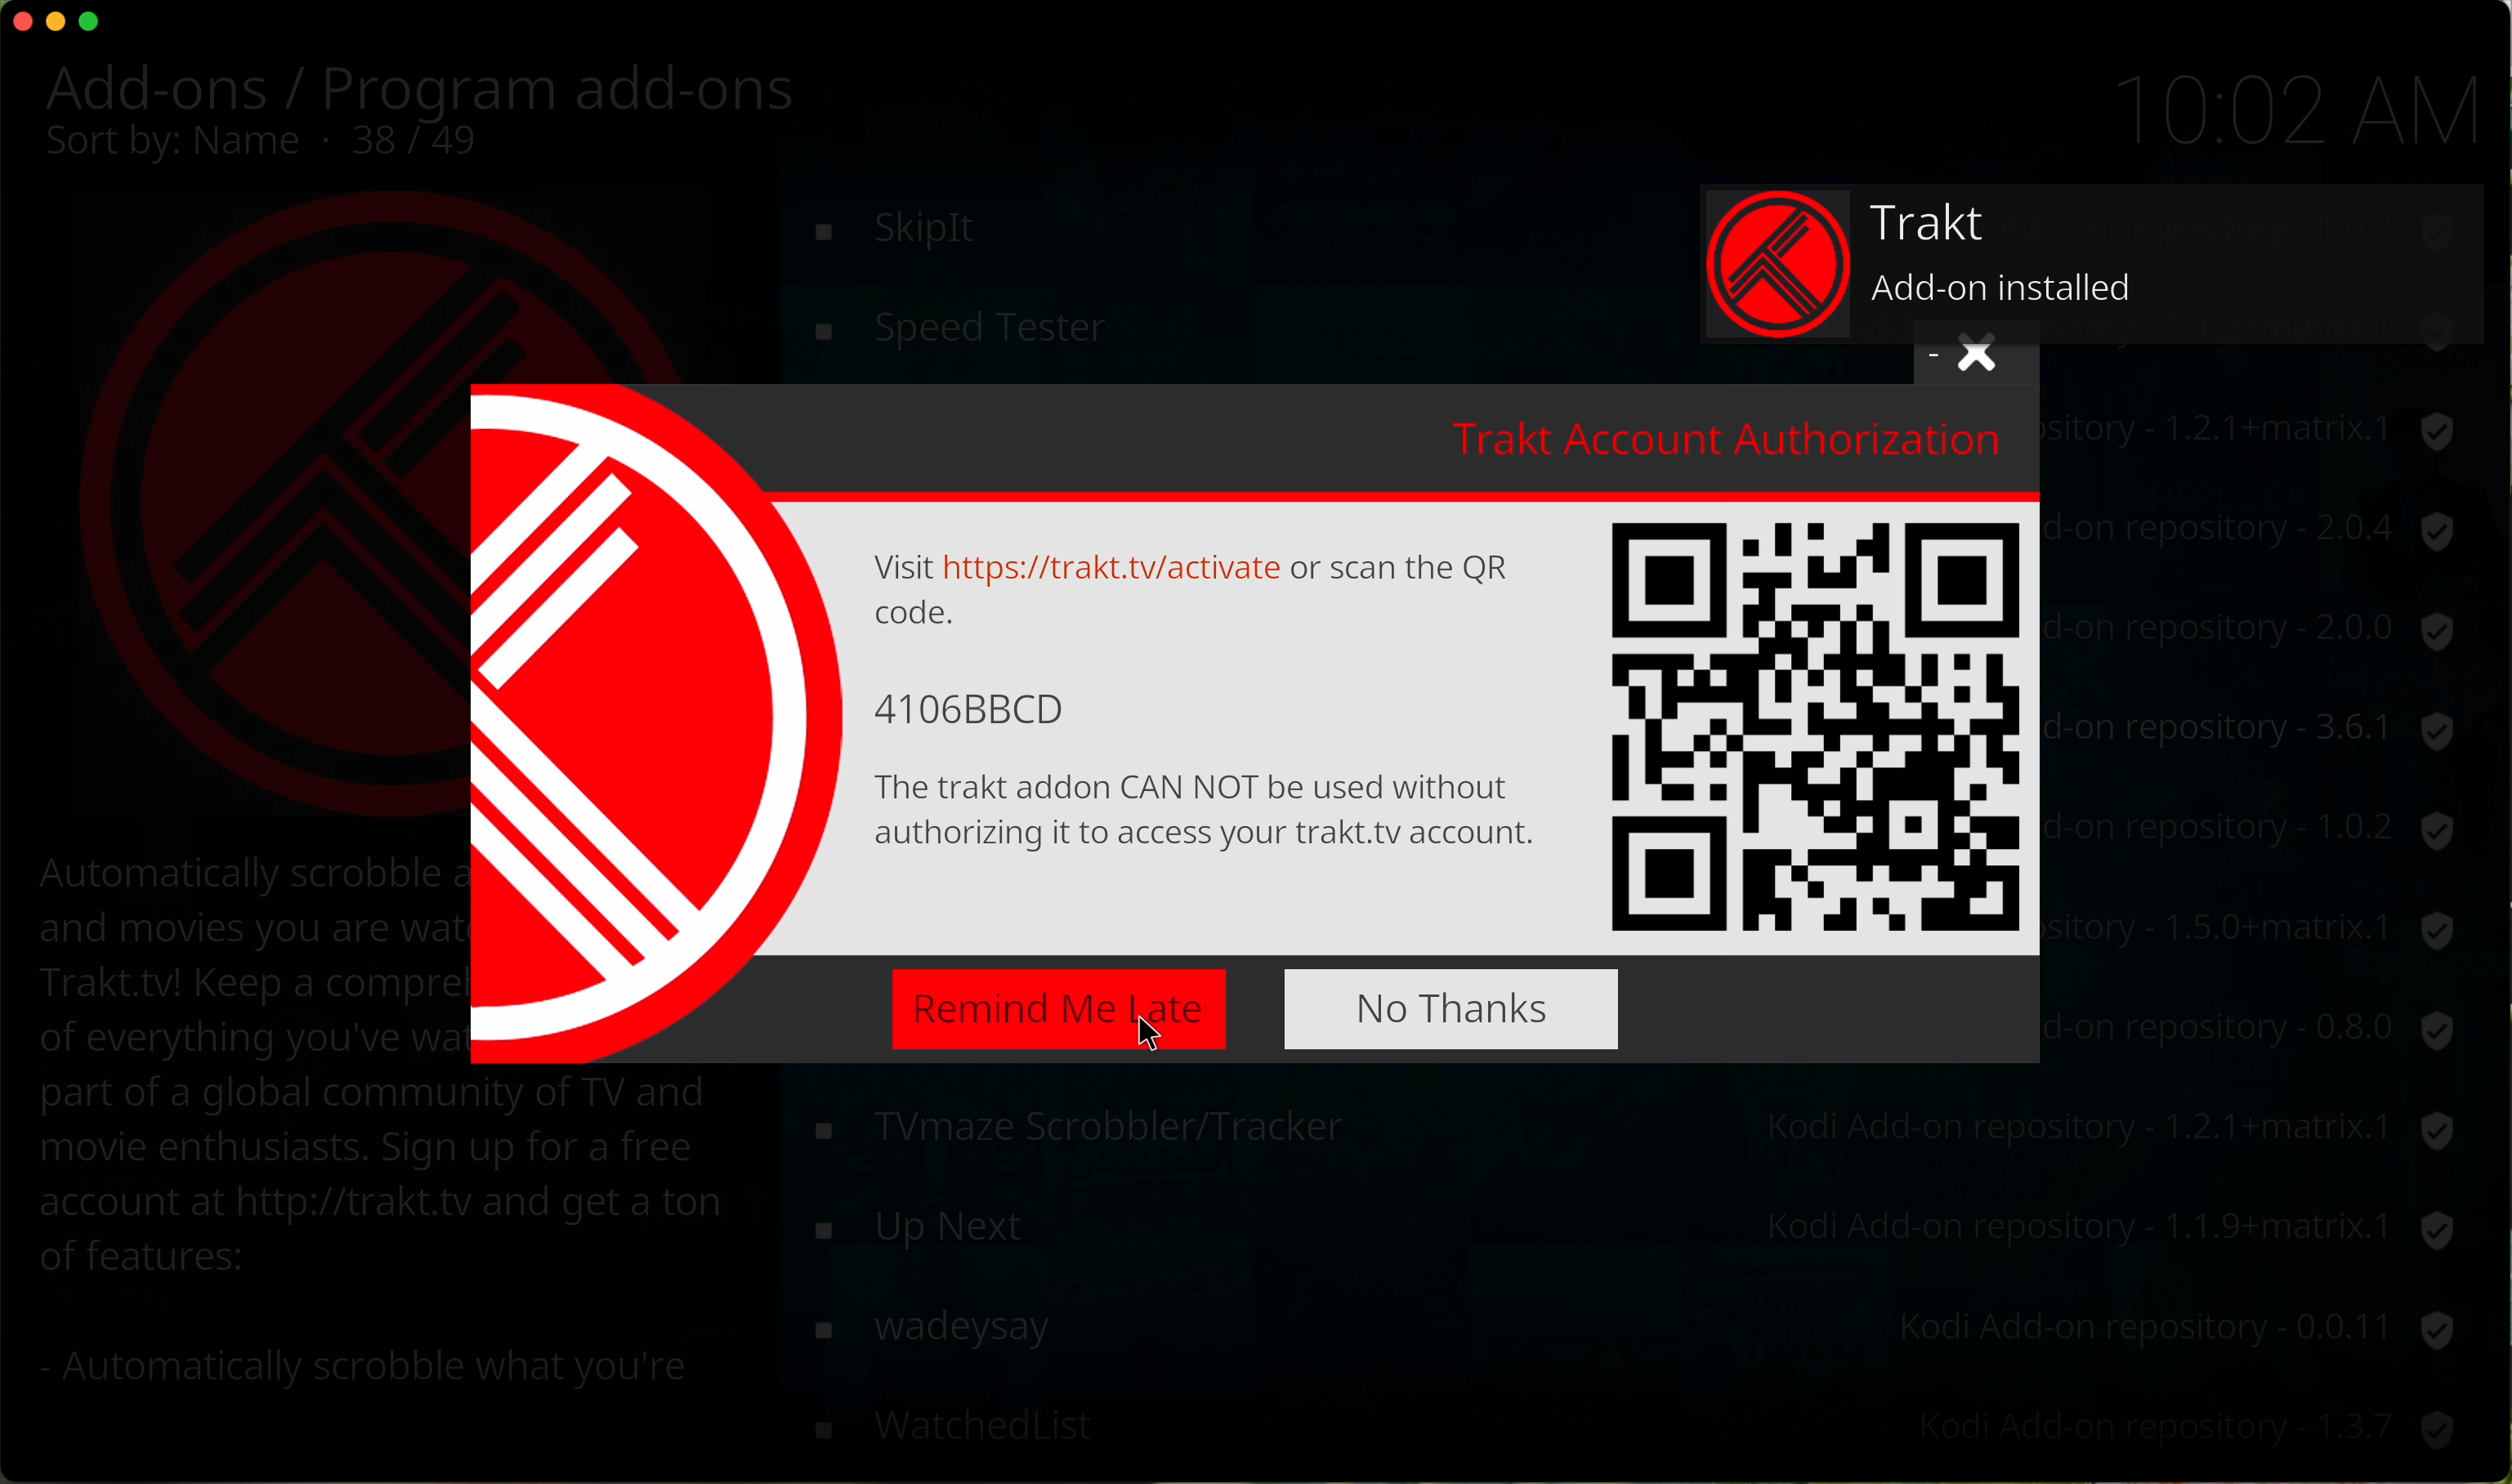 This screenshot has height=1484, width=2512. Describe the element at coordinates (1622, 1122) in the screenshot. I see `web pdb` at that location.